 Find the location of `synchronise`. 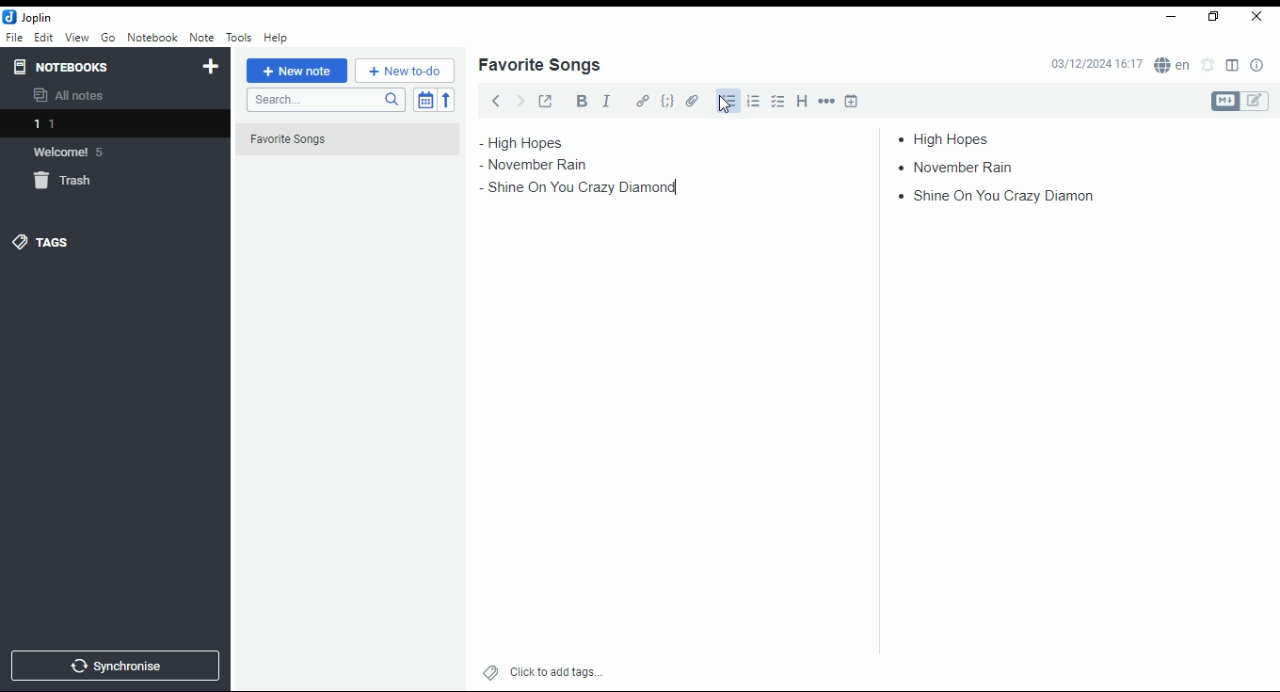

synchronise is located at coordinates (112, 665).